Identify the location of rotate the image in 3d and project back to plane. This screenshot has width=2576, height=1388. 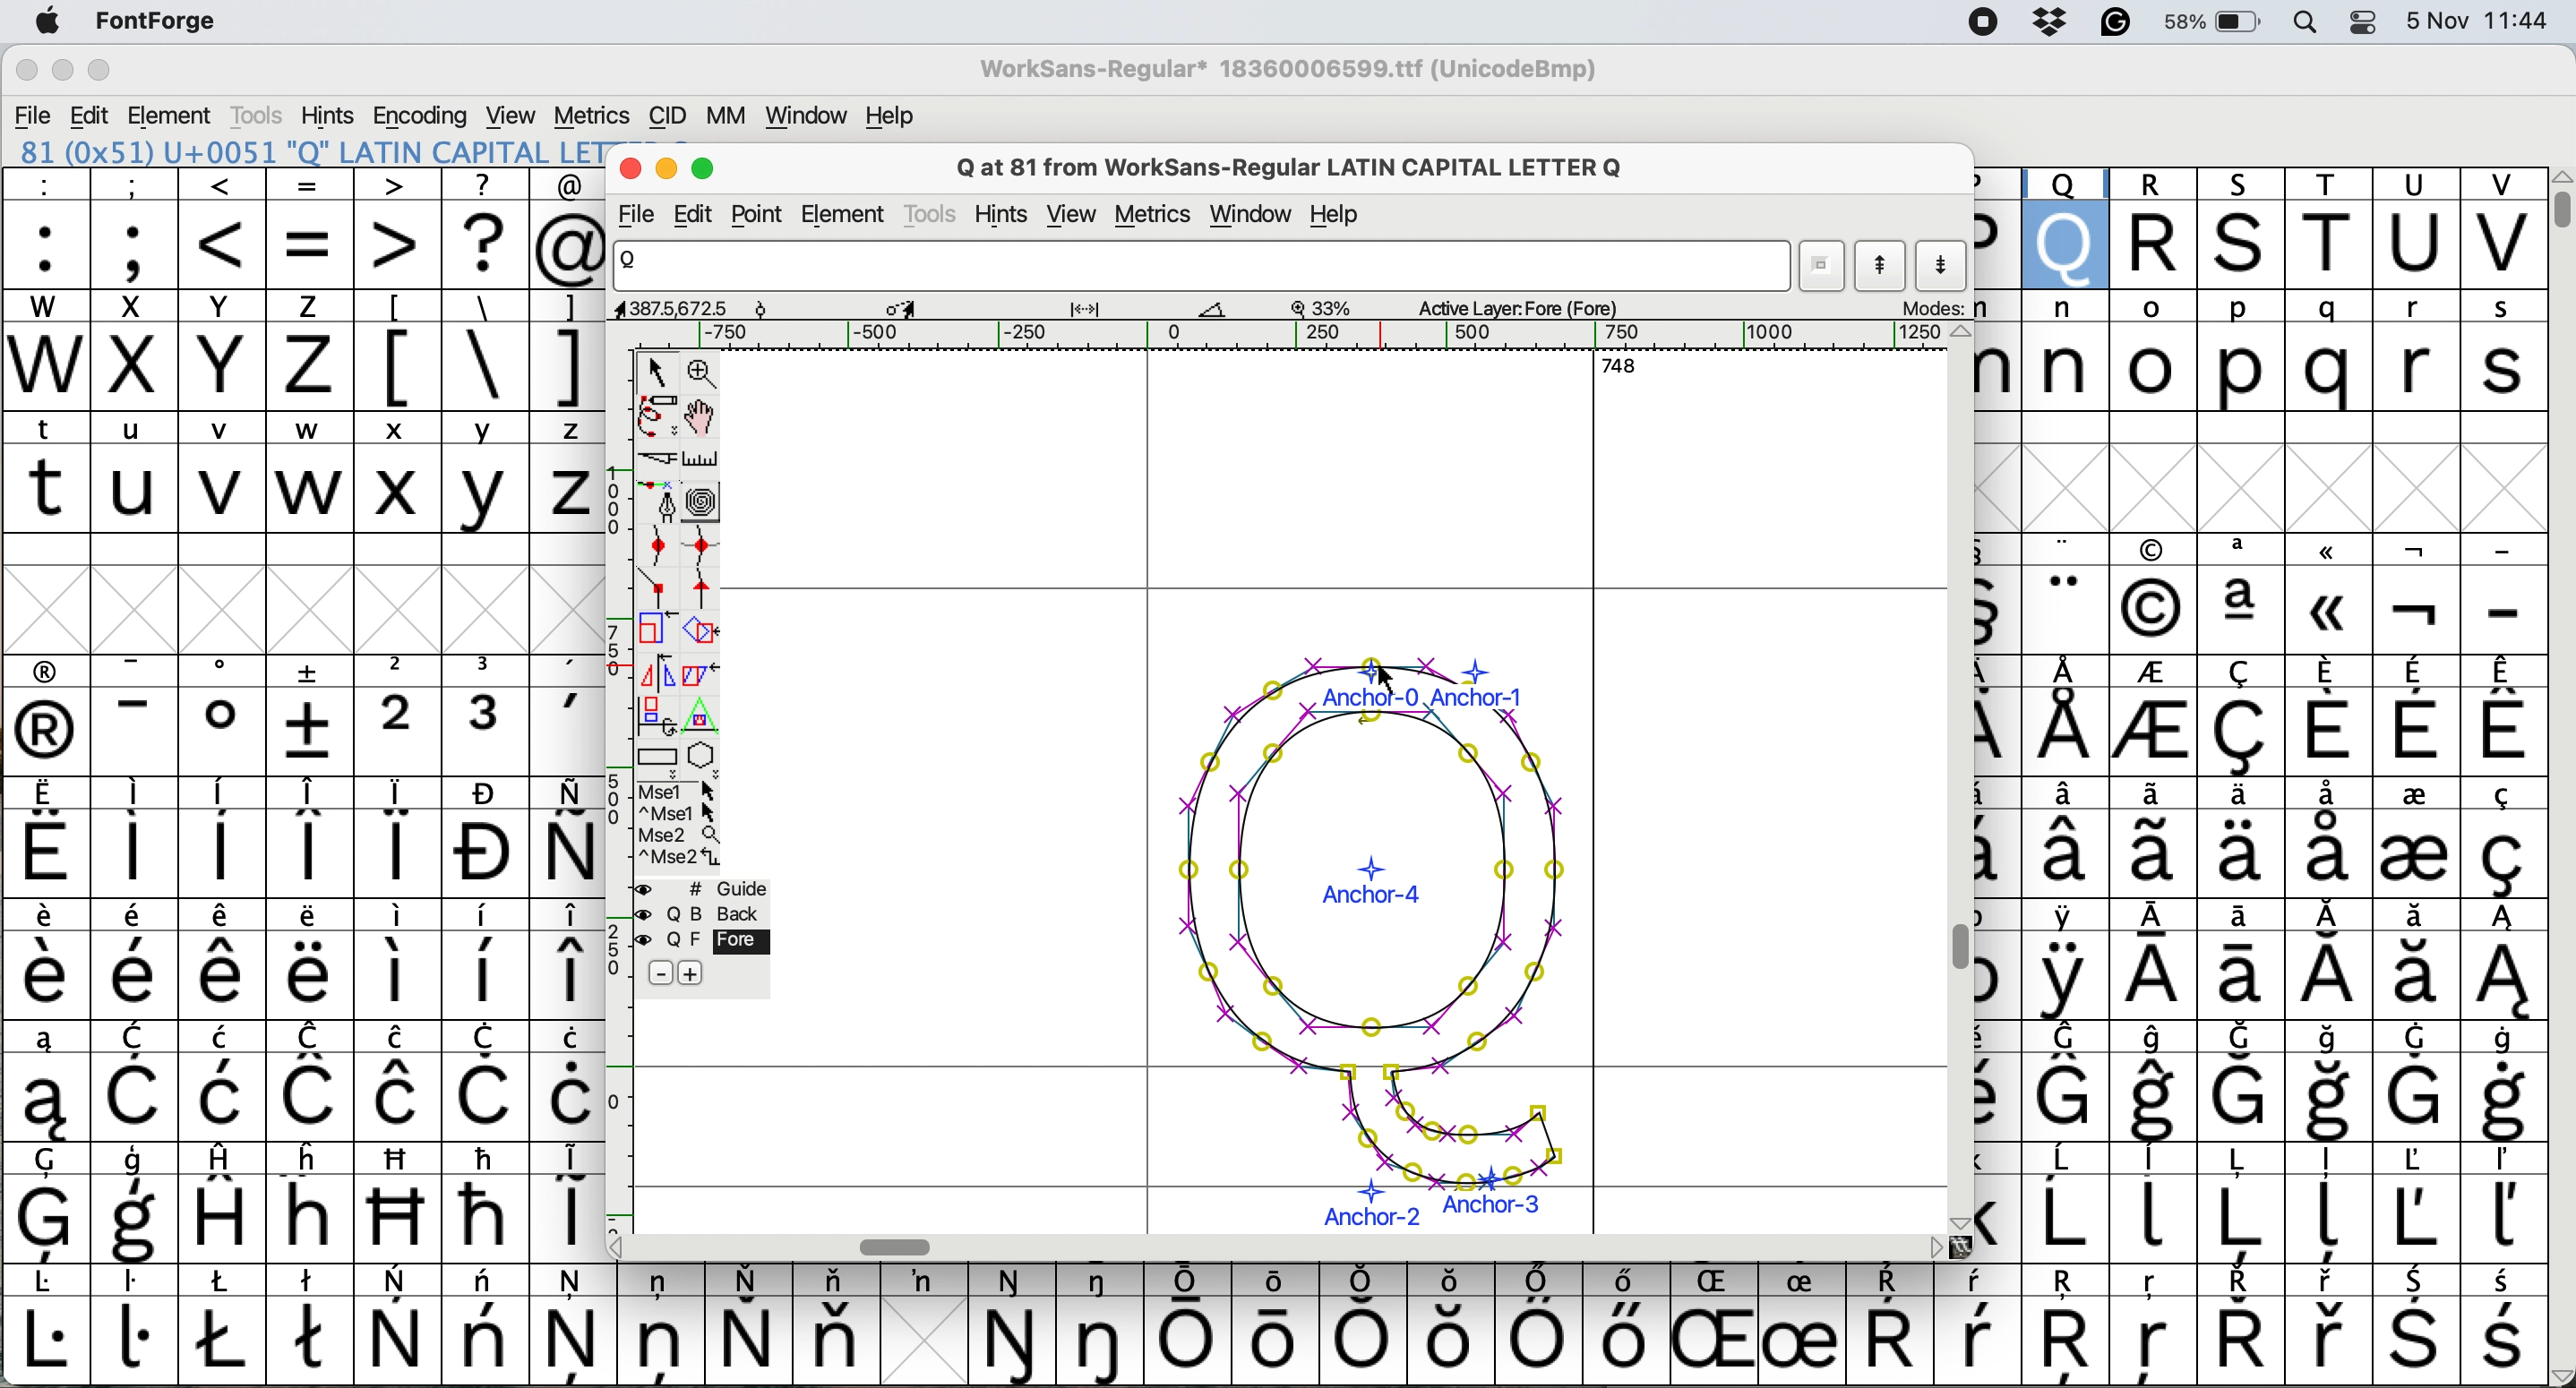
(654, 718).